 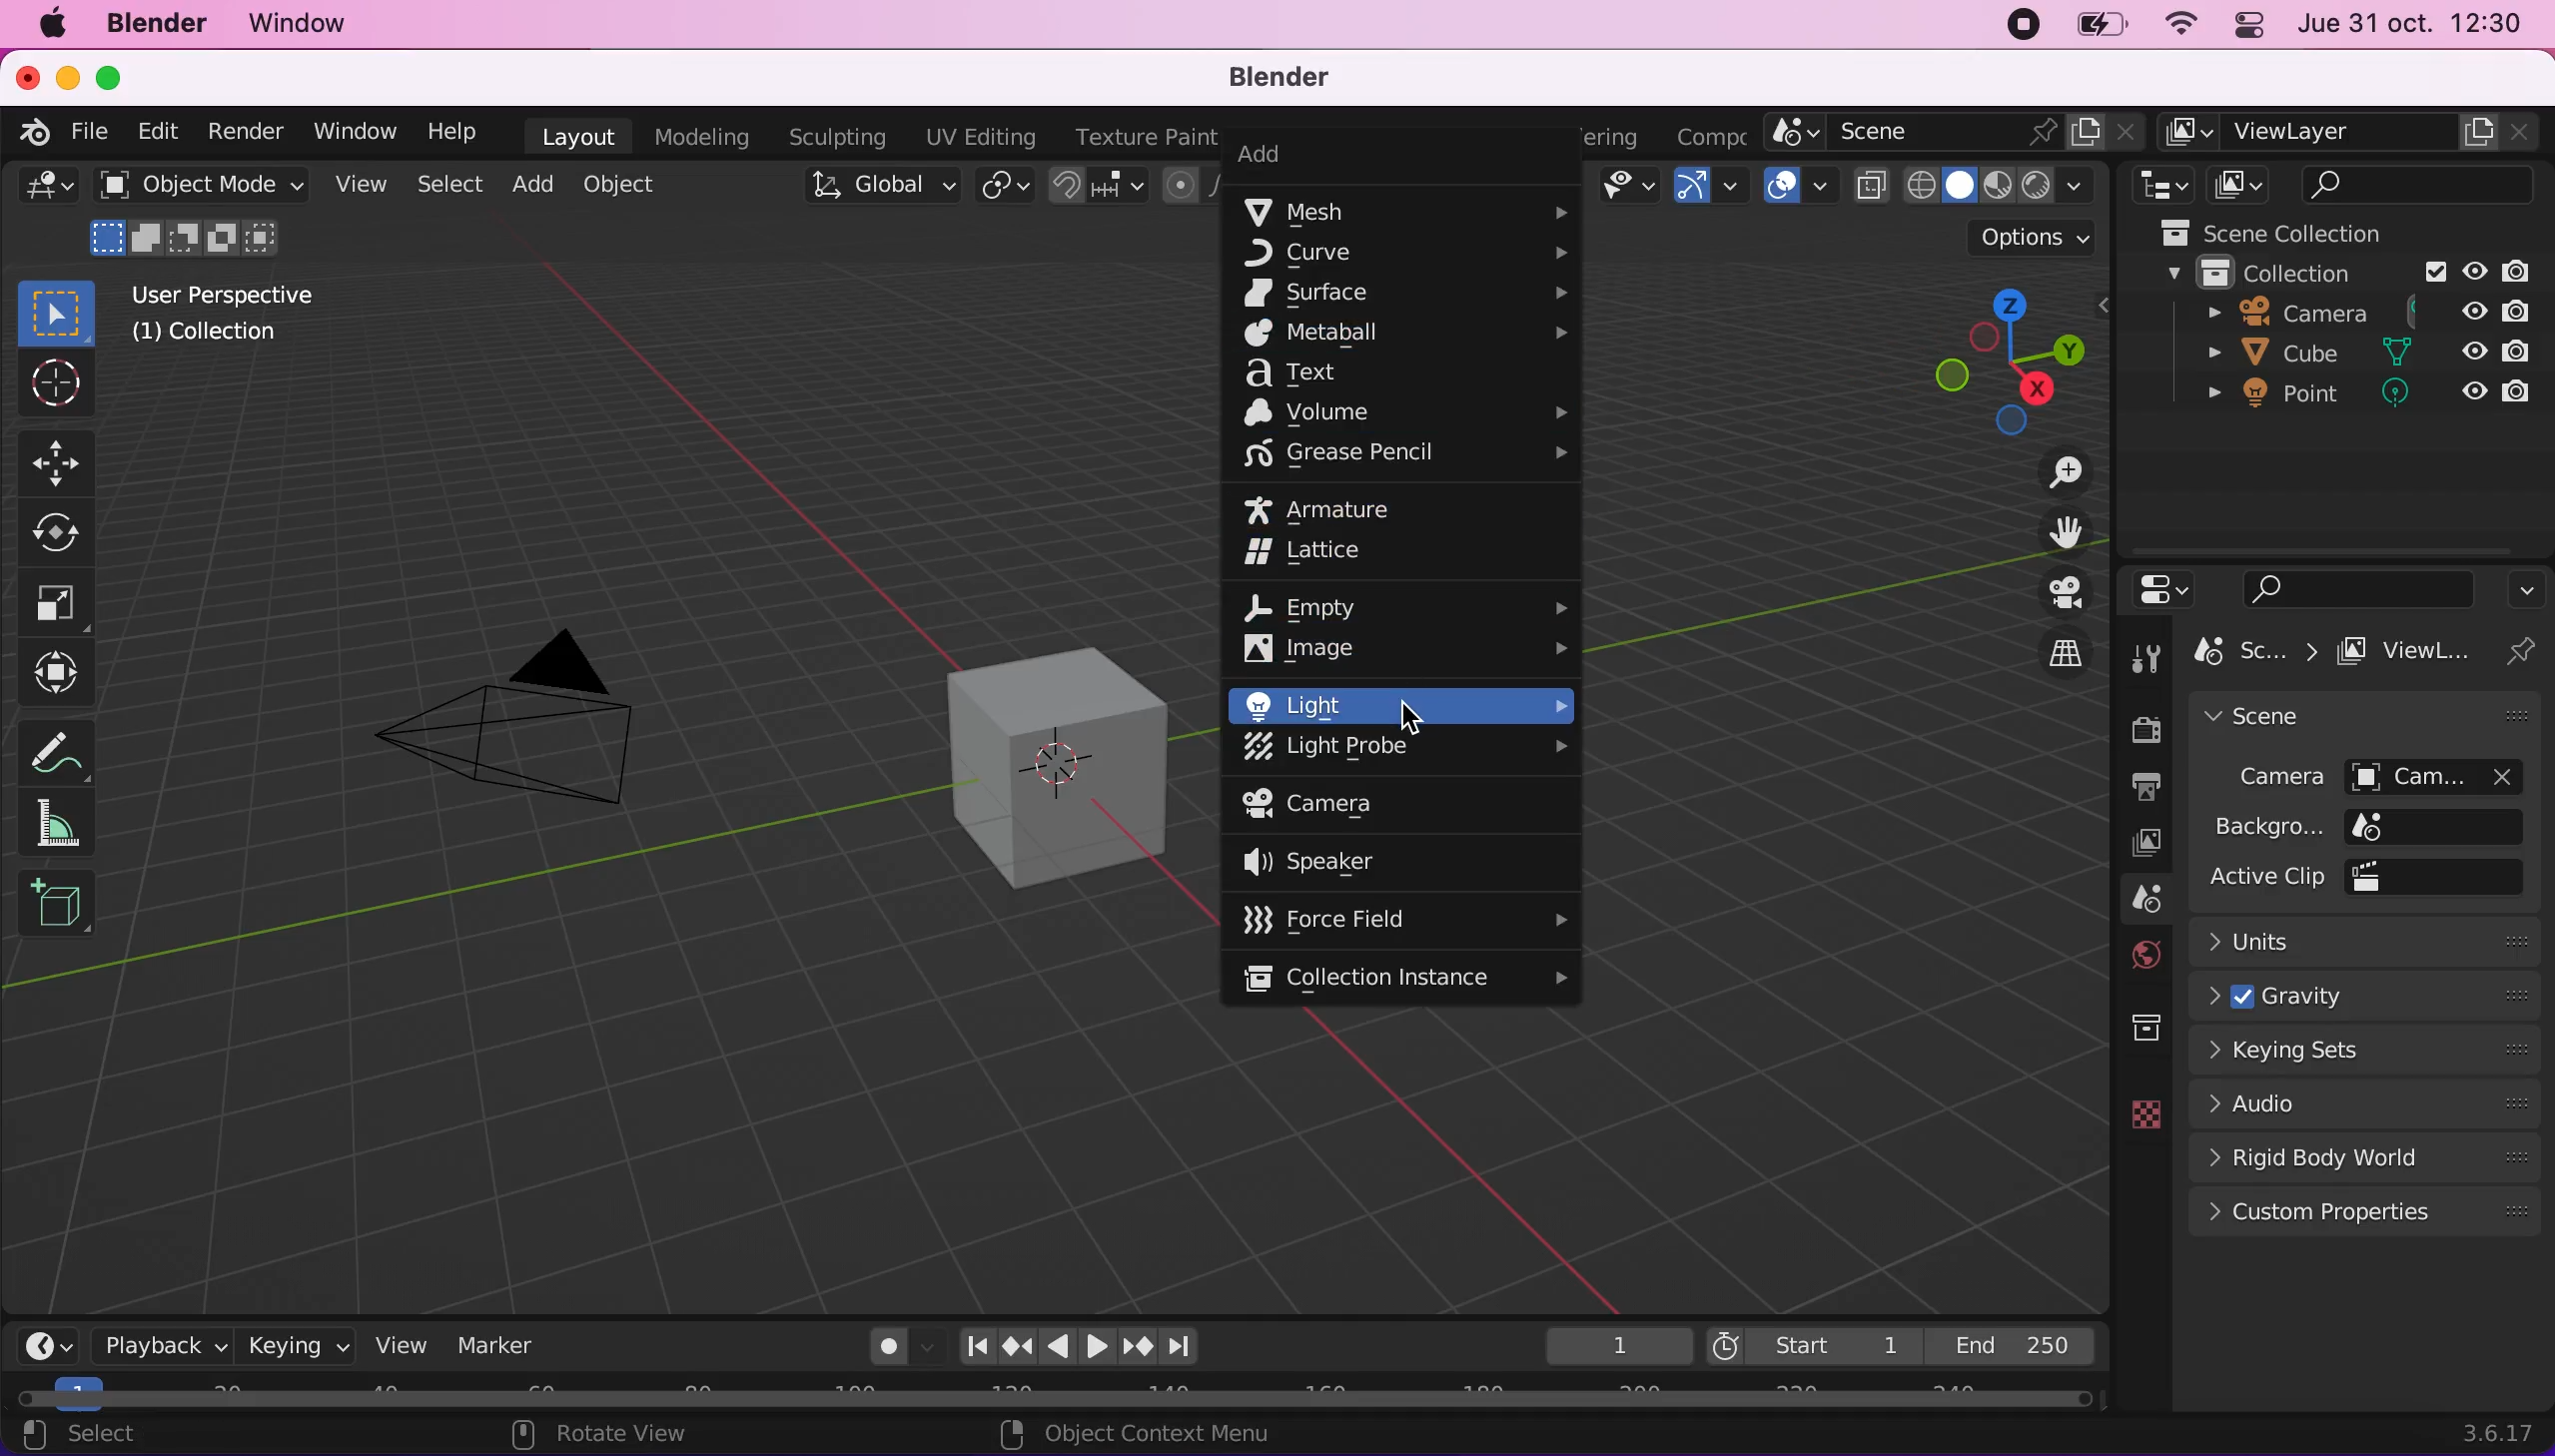 I want to click on layout, so click(x=580, y=135).